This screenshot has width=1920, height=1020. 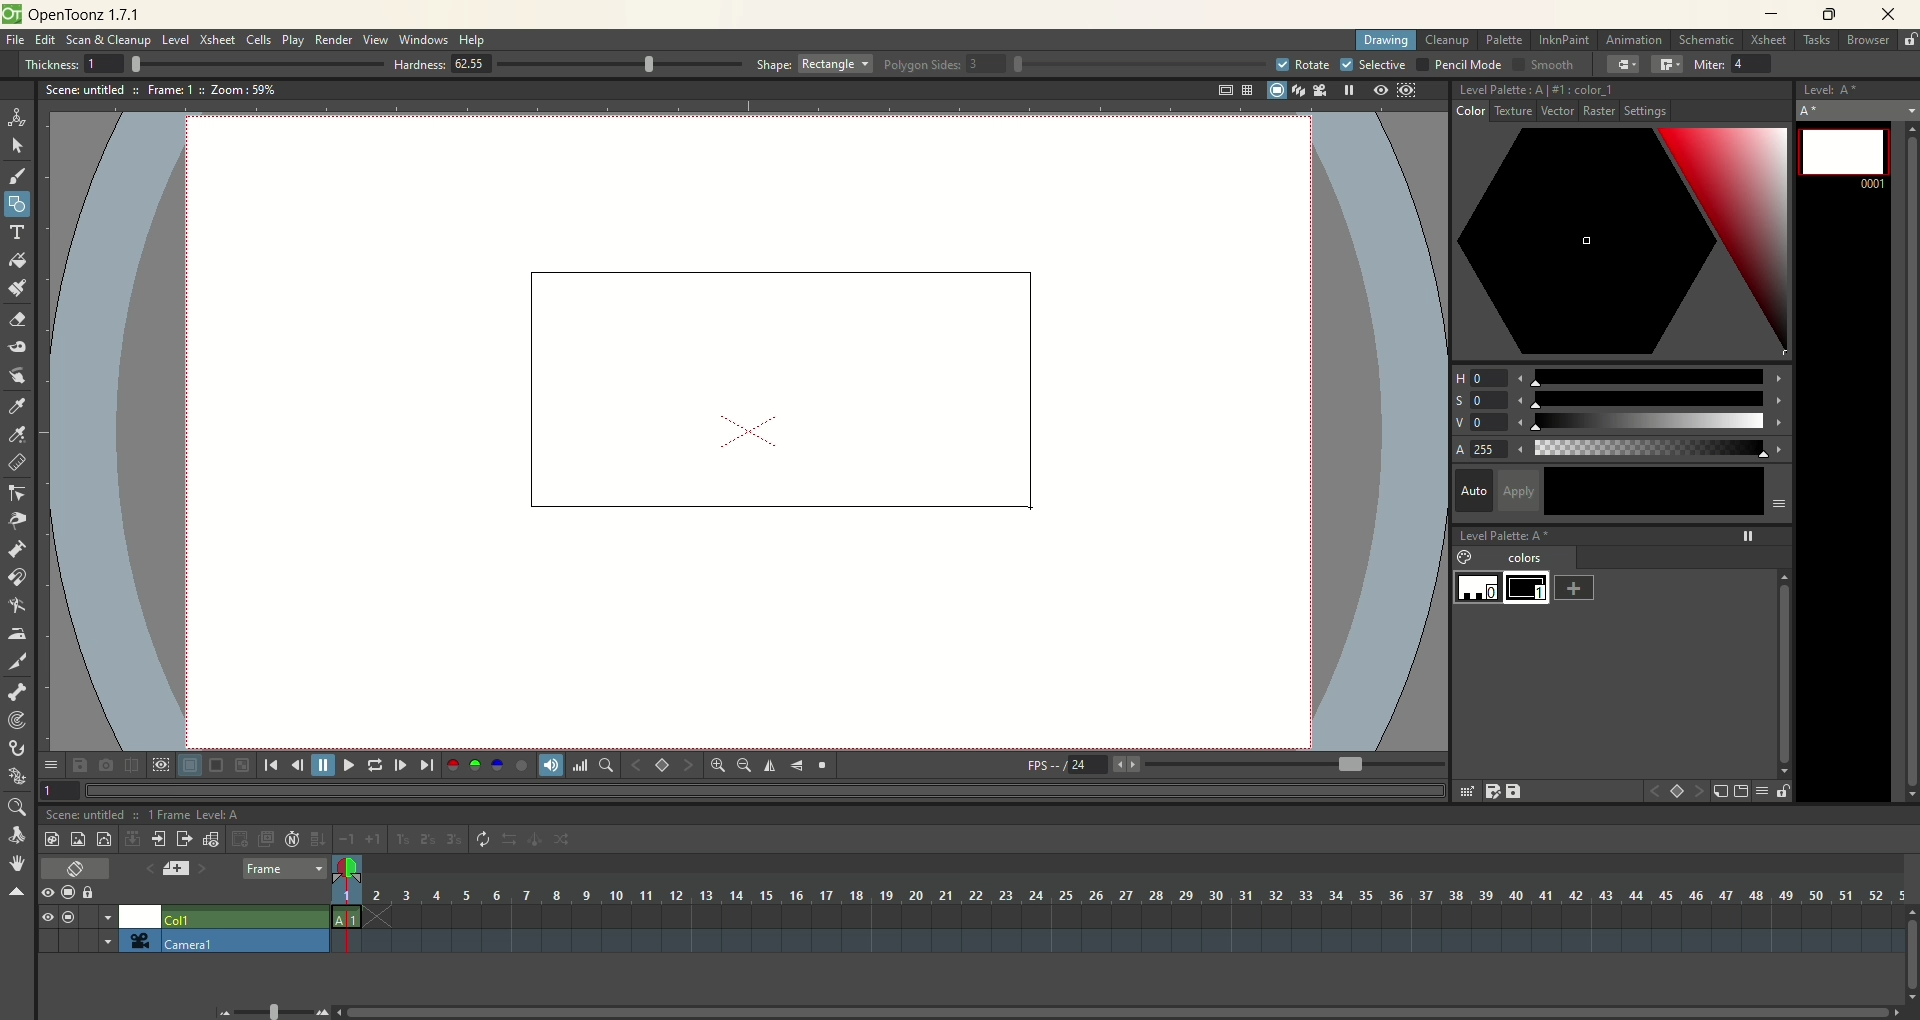 I want to click on red channel, so click(x=453, y=763).